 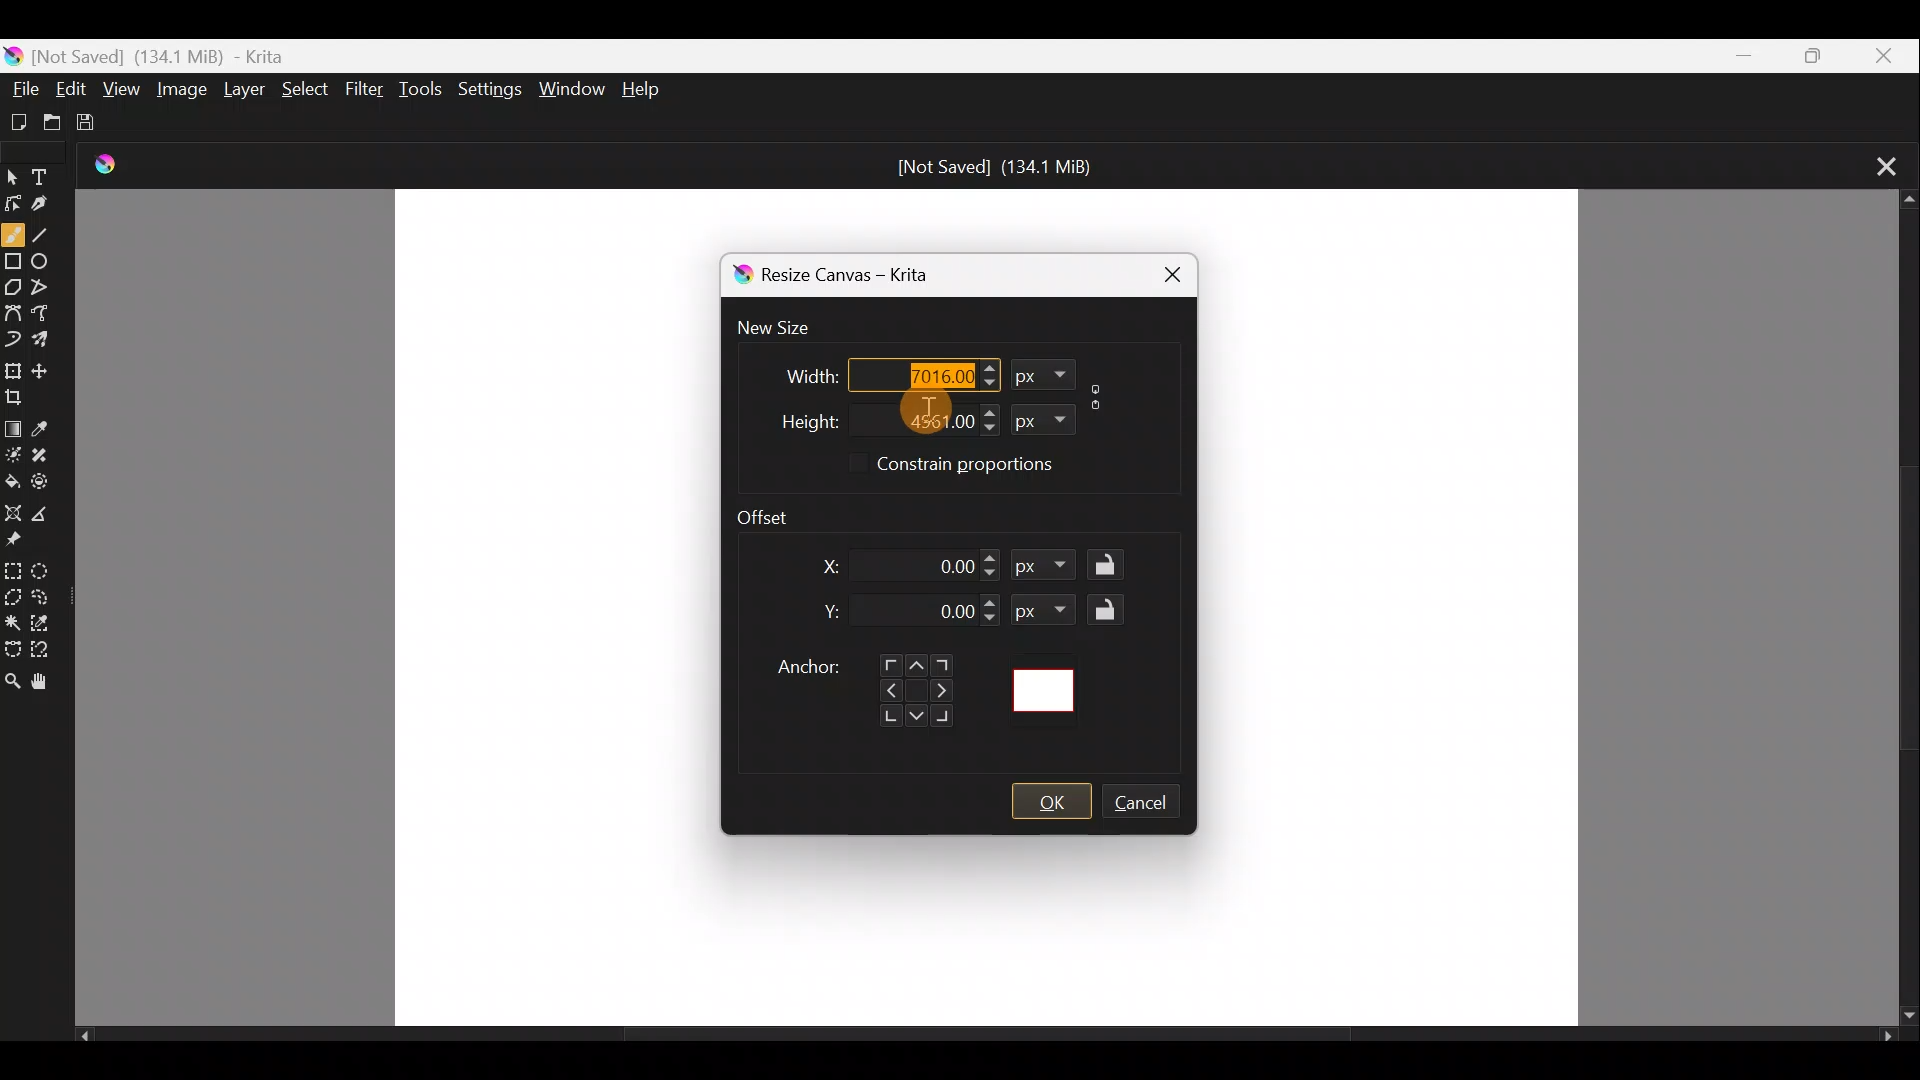 What do you see at coordinates (1733, 56) in the screenshot?
I see `Minimize` at bounding box center [1733, 56].